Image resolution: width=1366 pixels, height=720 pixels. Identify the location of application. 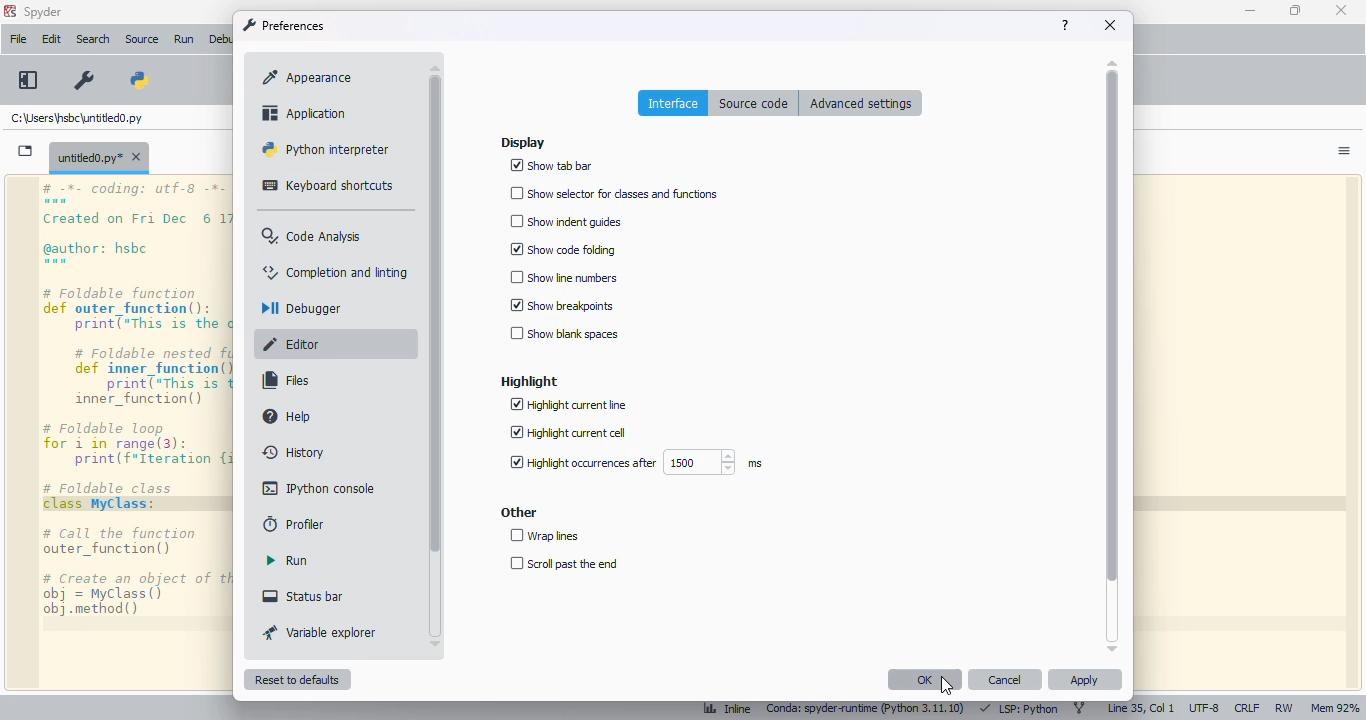
(302, 113).